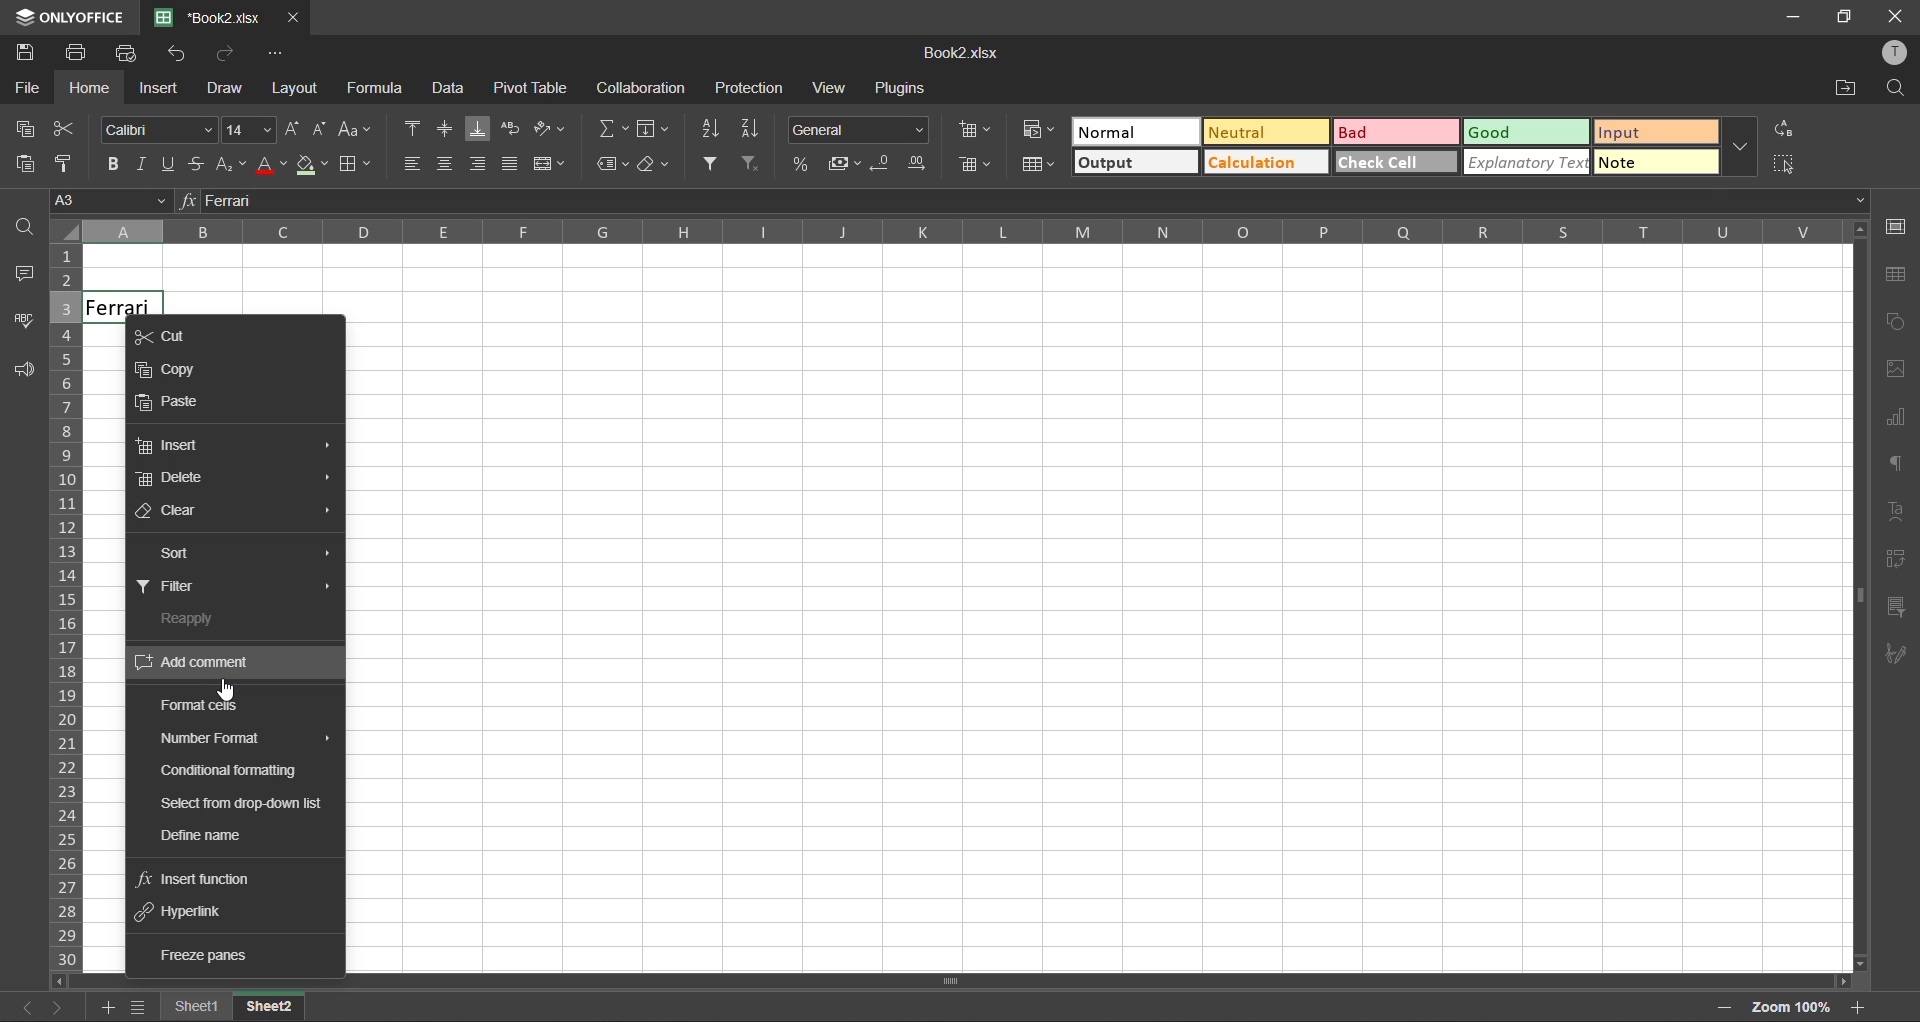 The width and height of the screenshot is (1920, 1022). What do you see at coordinates (142, 164) in the screenshot?
I see `italic` at bounding box center [142, 164].